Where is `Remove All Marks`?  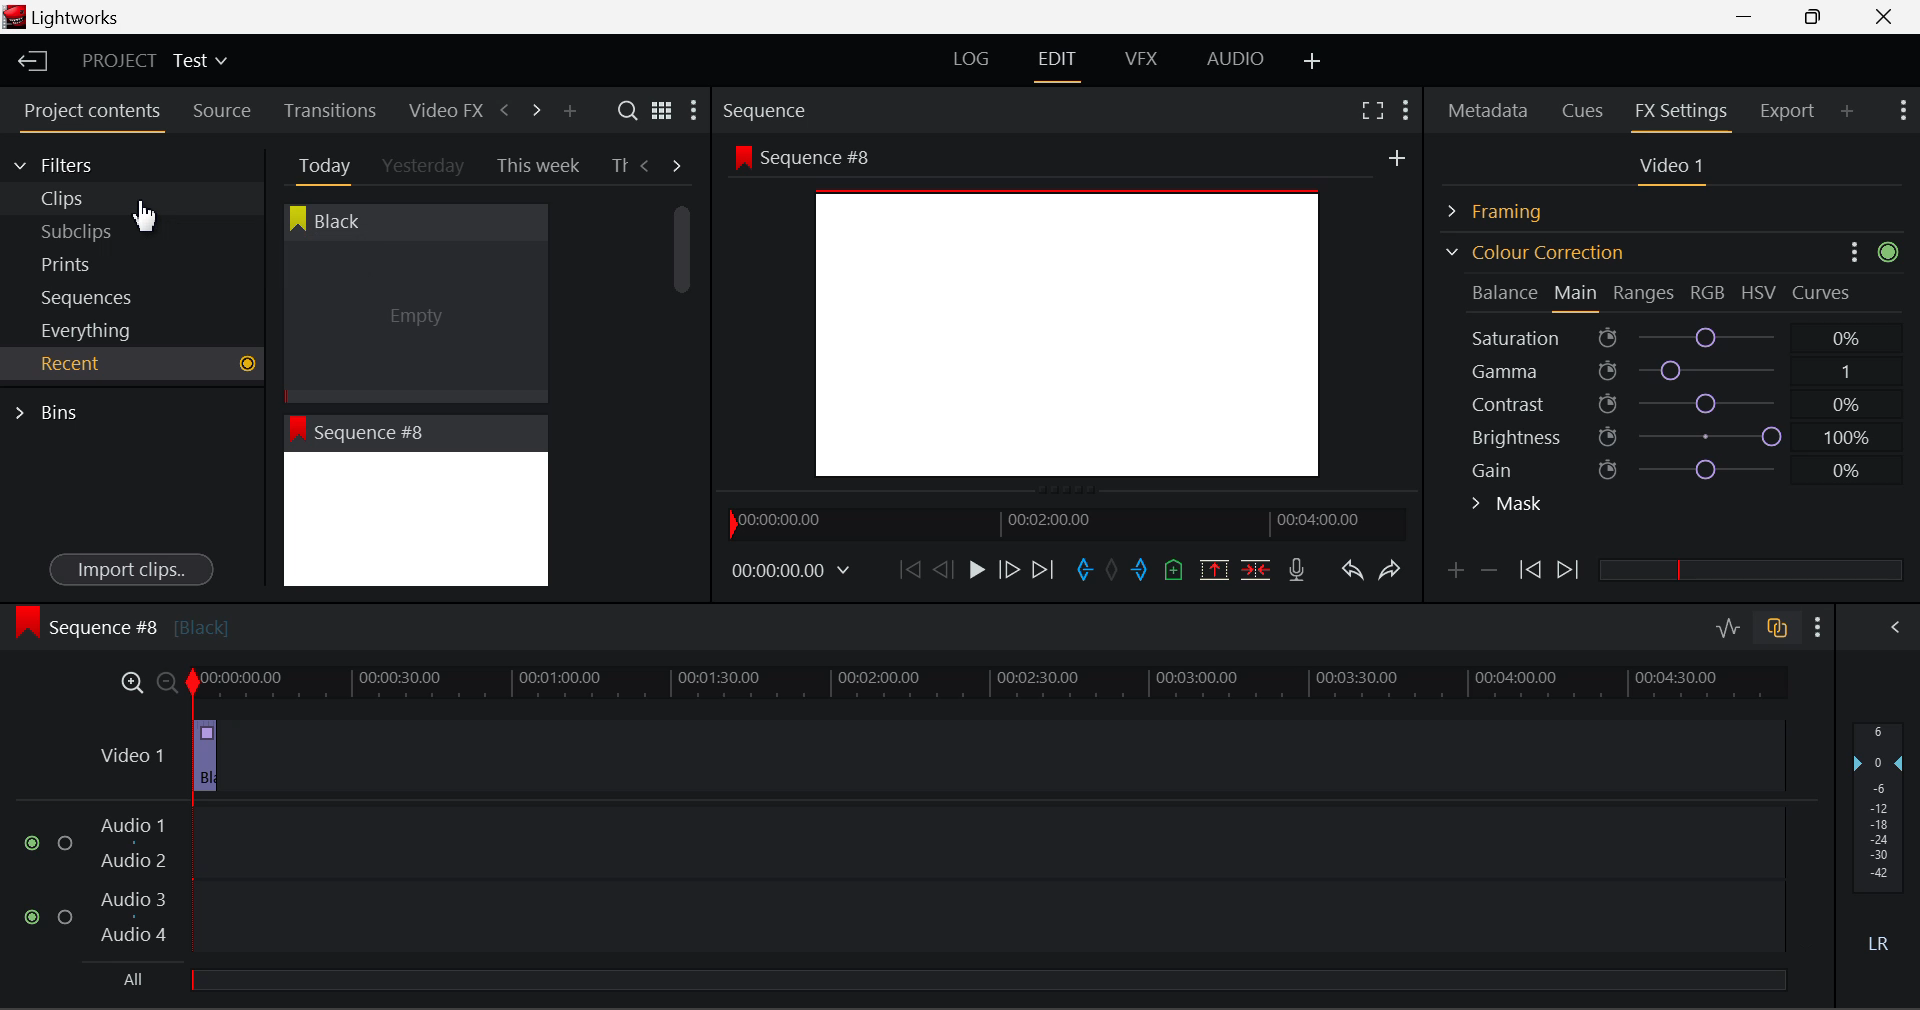
Remove All Marks is located at coordinates (1114, 572).